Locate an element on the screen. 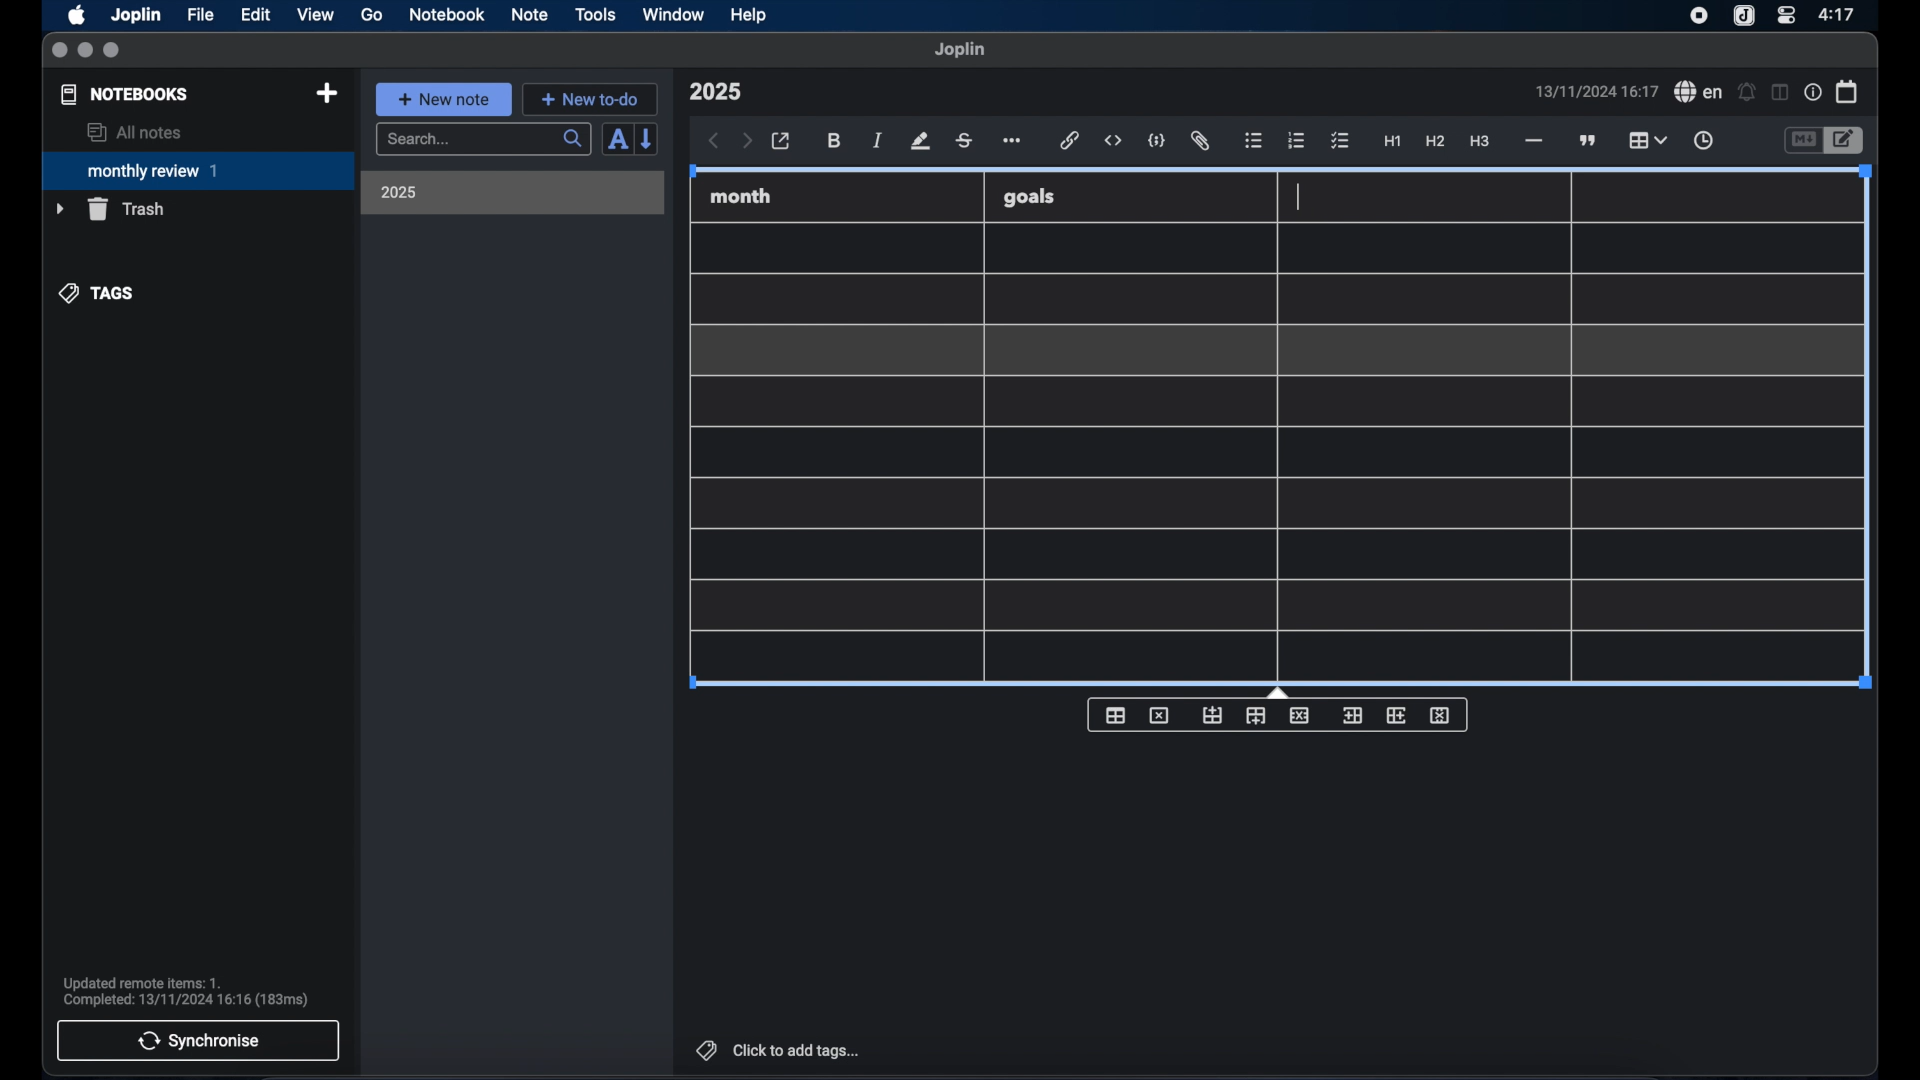 Image resolution: width=1920 pixels, height=1080 pixels. more options is located at coordinates (1014, 142).